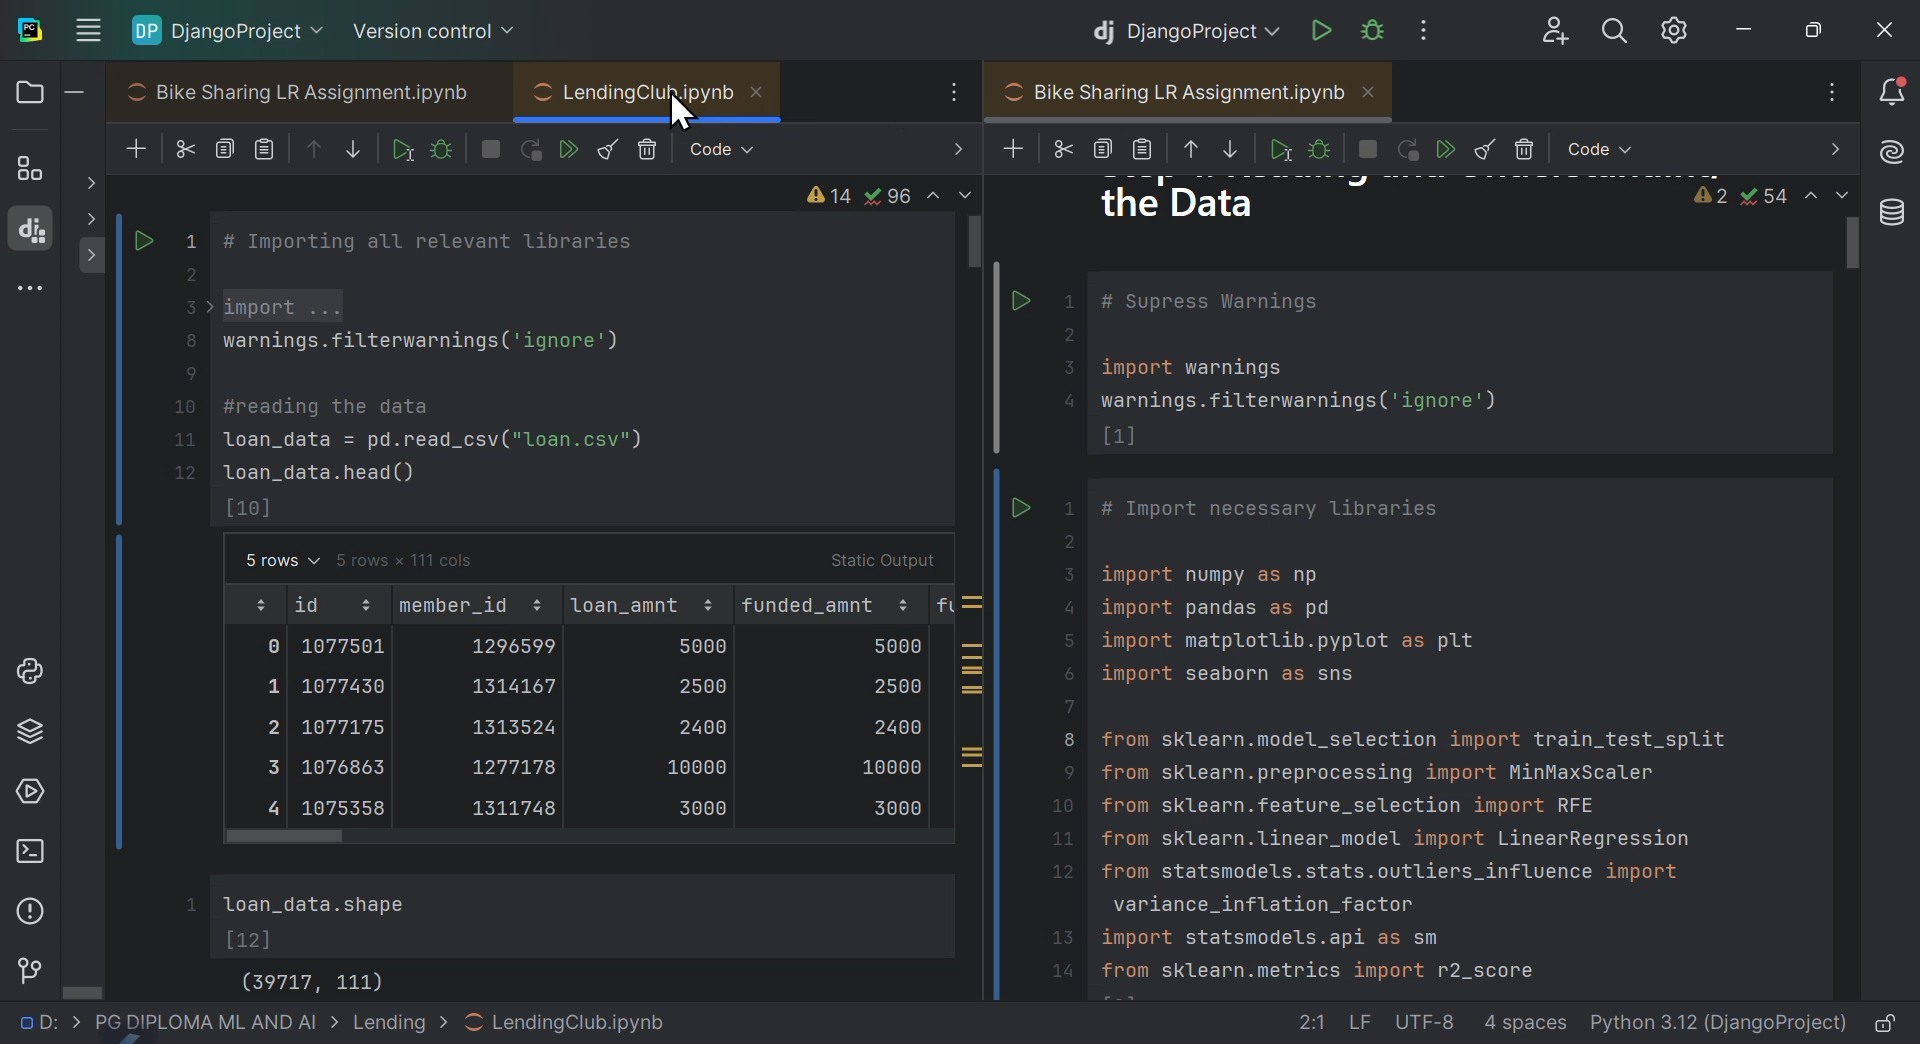 The width and height of the screenshot is (1920, 1044). Describe the element at coordinates (1185, 90) in the screenshot. I see `Bike Sharing LR Assignment.ipynb` at that location.